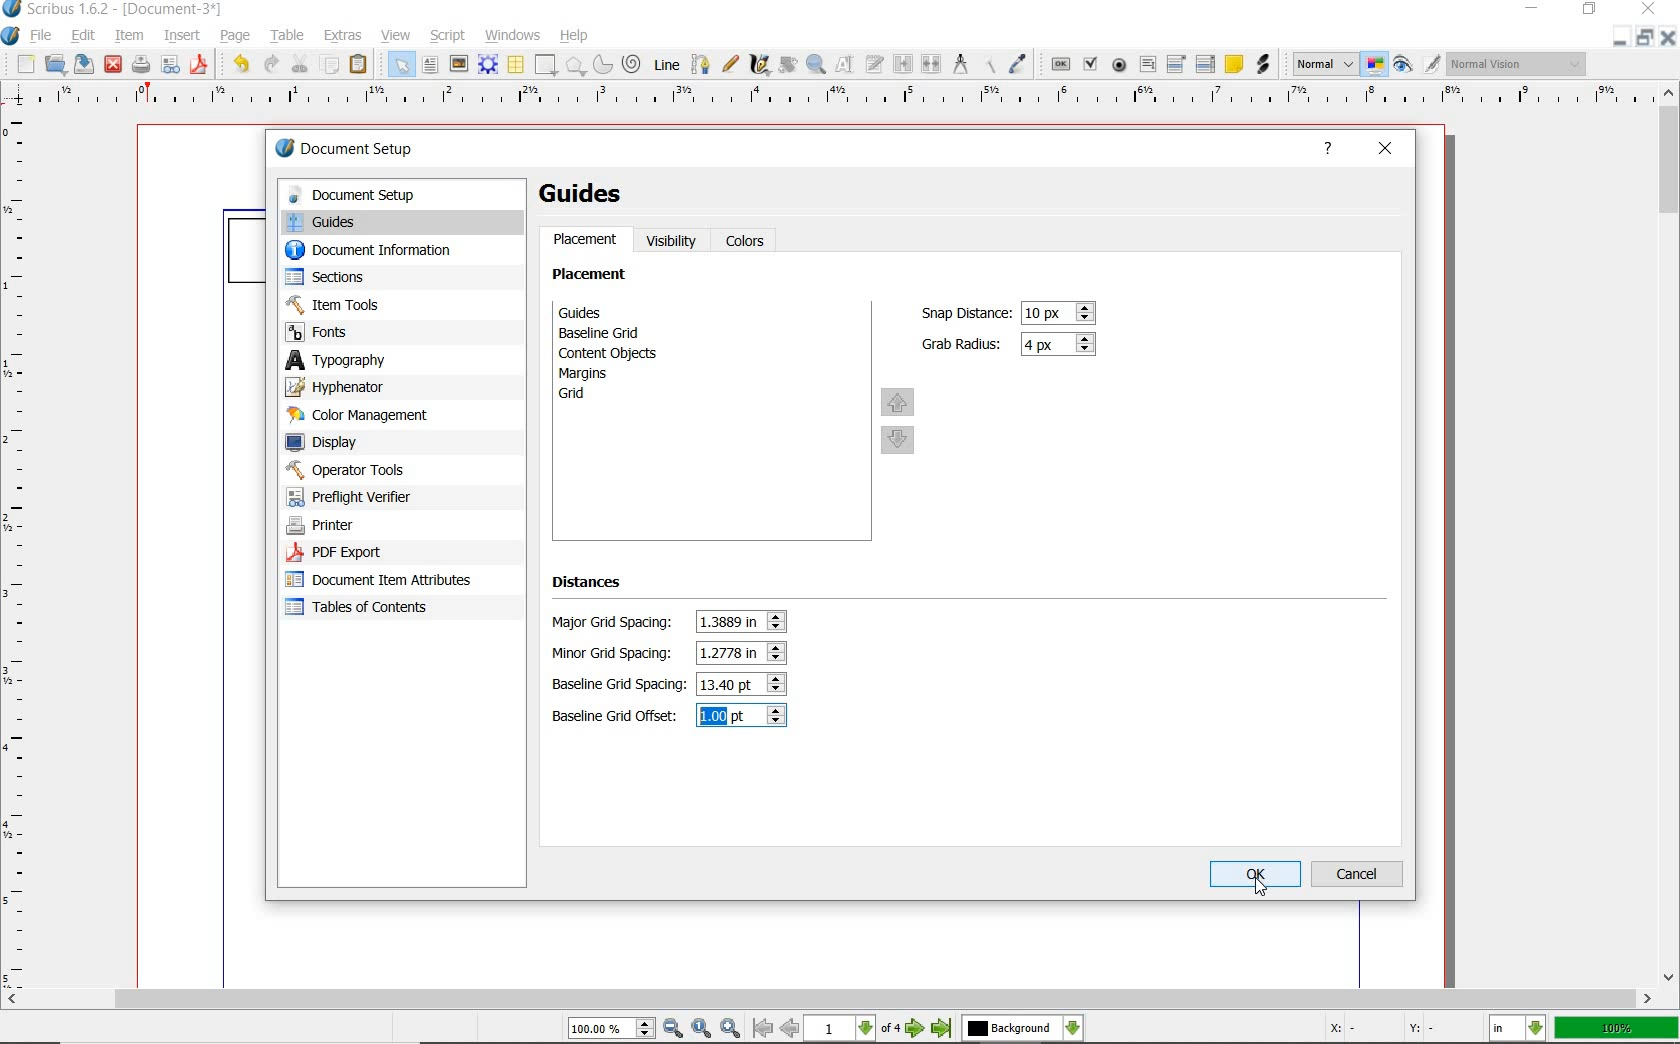  I want to click on view, so click(396, 37).